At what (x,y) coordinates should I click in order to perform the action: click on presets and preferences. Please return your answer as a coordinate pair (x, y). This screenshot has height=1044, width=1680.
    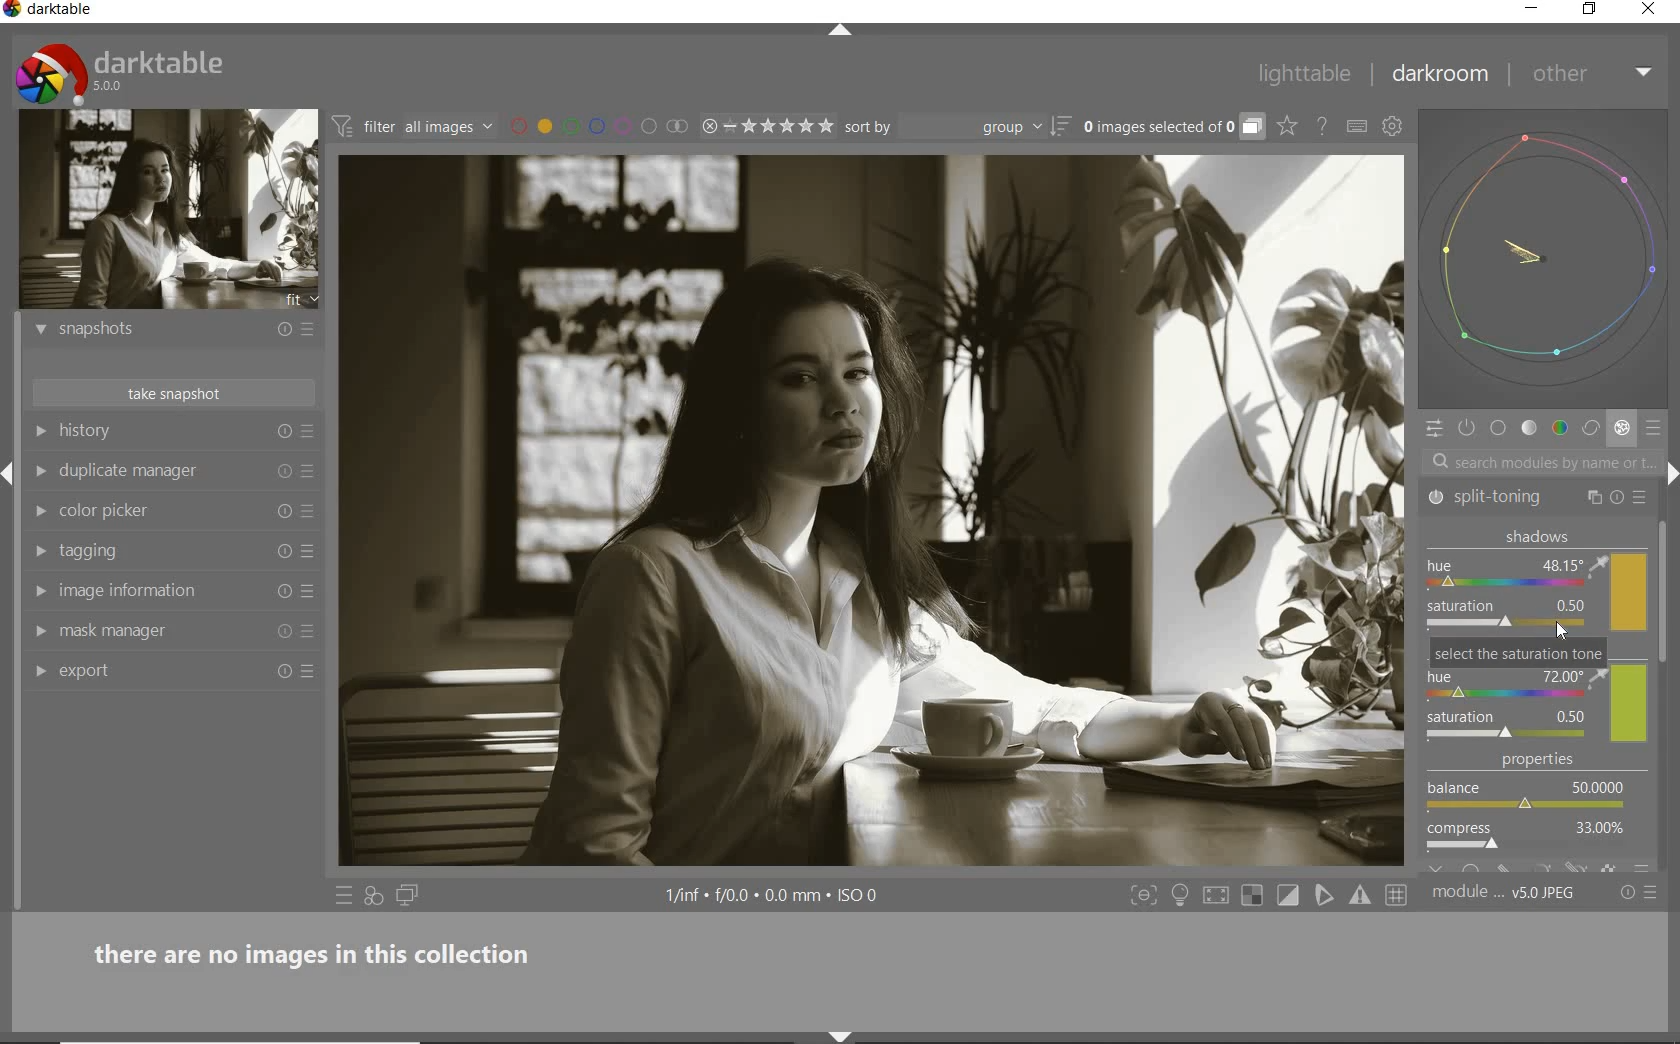
    Looking at the image, I should click on (307, 329).